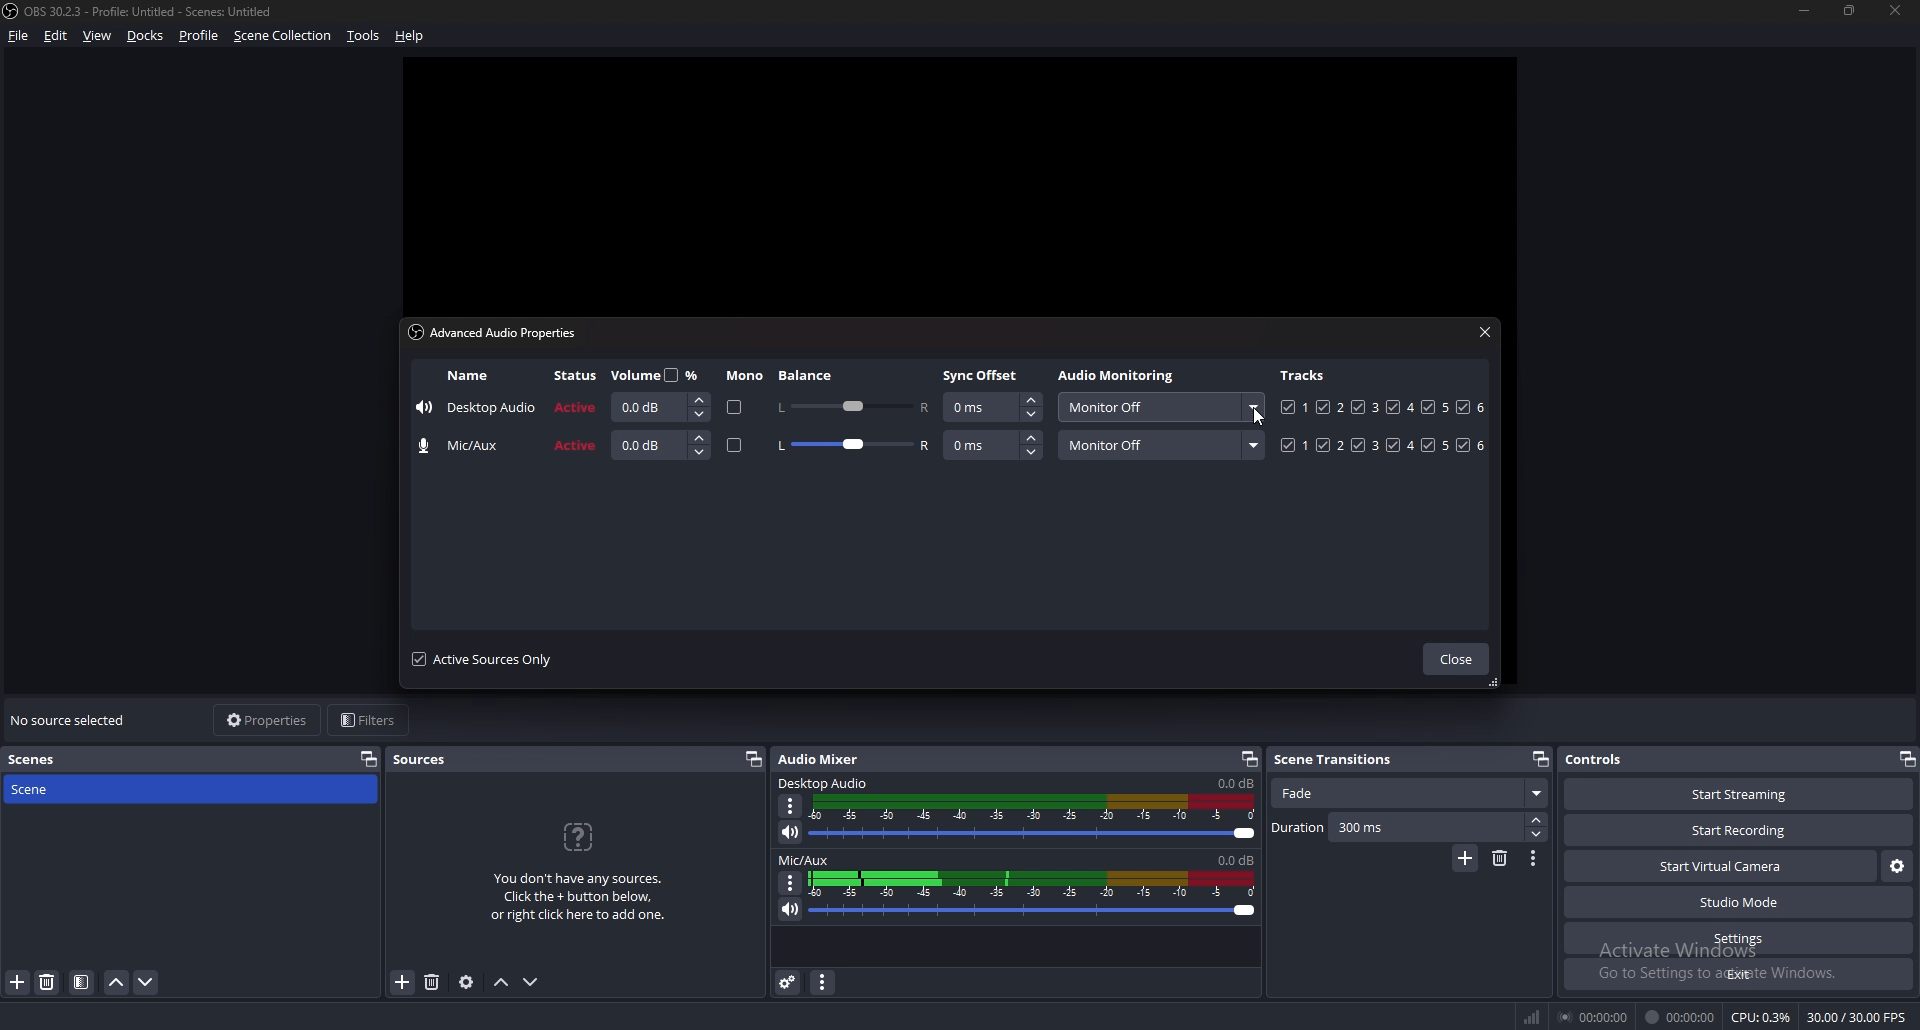 The width and height of the screenshot is (1920, 1030). What do you see at coordinates (148, 35) in the screenshot?
I see `docks` at bounding box center [148, 35].